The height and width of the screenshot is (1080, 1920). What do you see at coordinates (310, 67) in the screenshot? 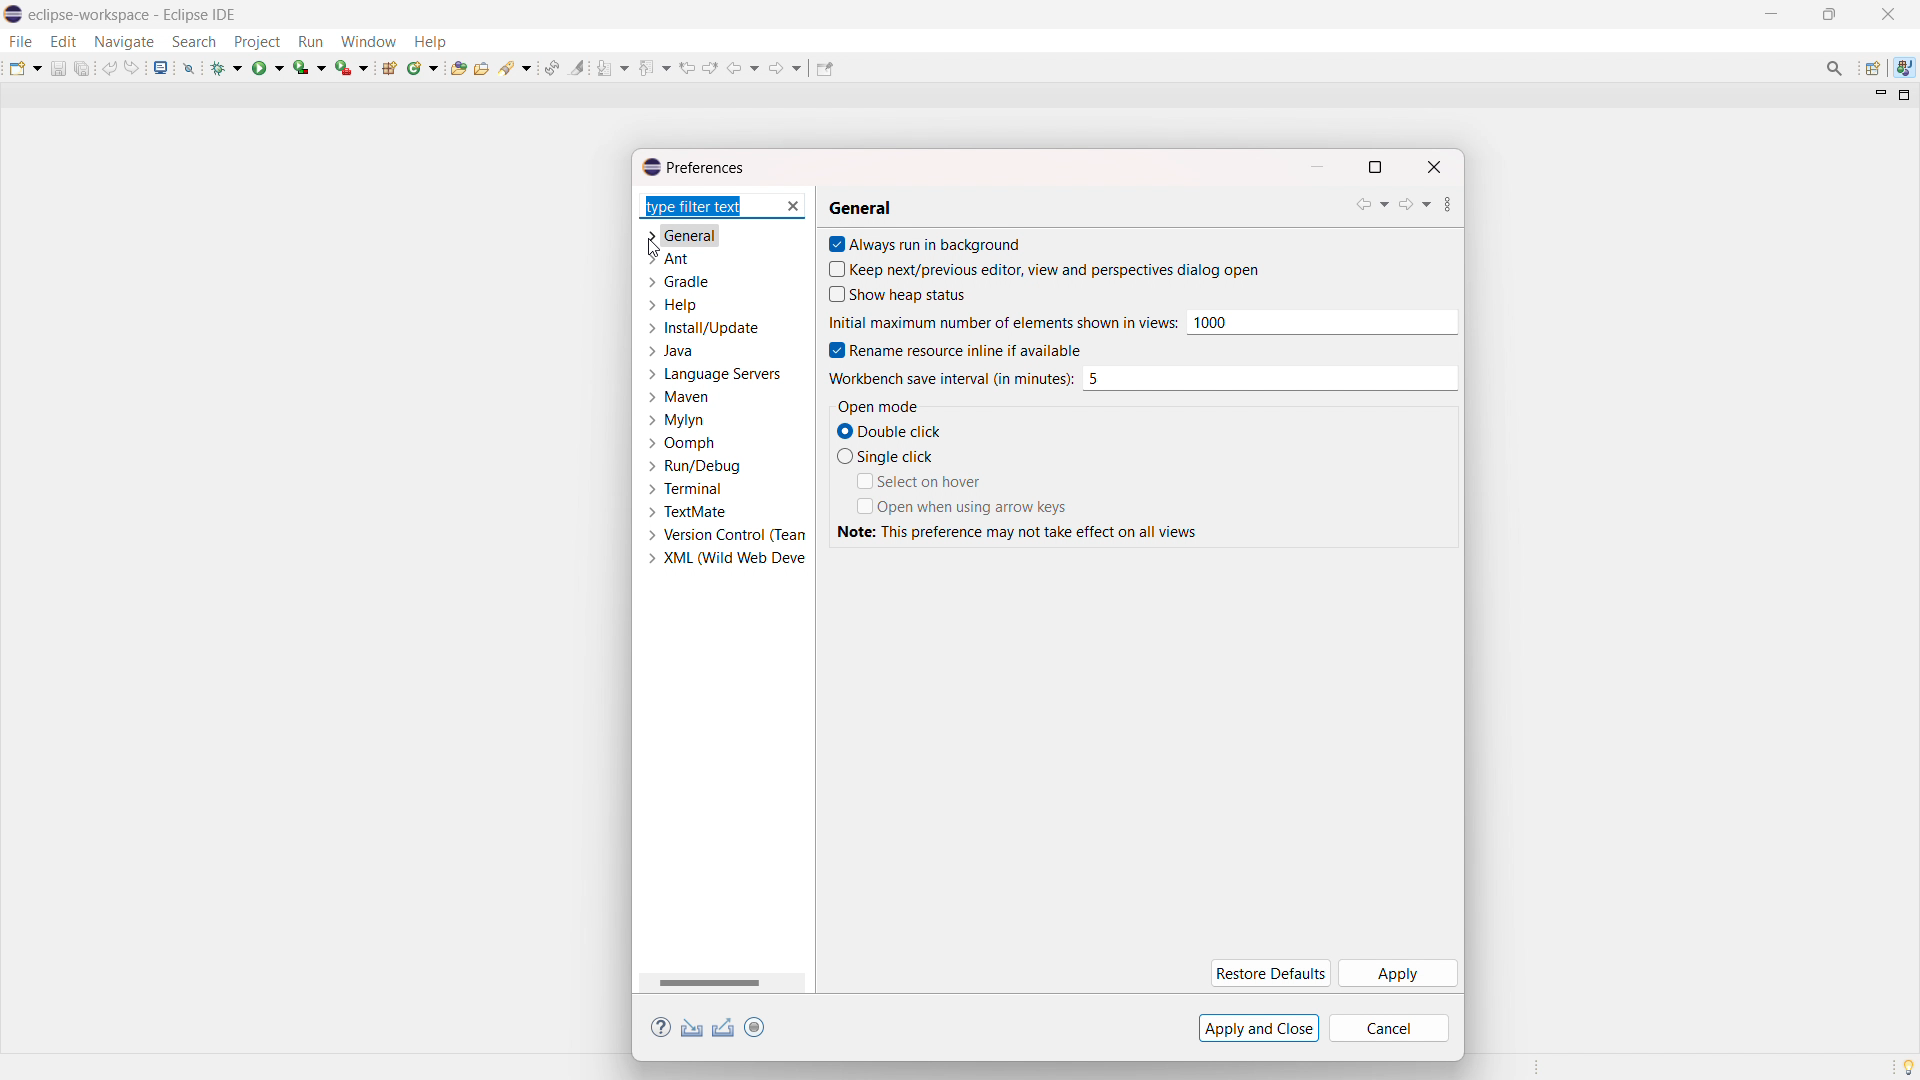
I see `coverage` at bounding box center [310, 67].